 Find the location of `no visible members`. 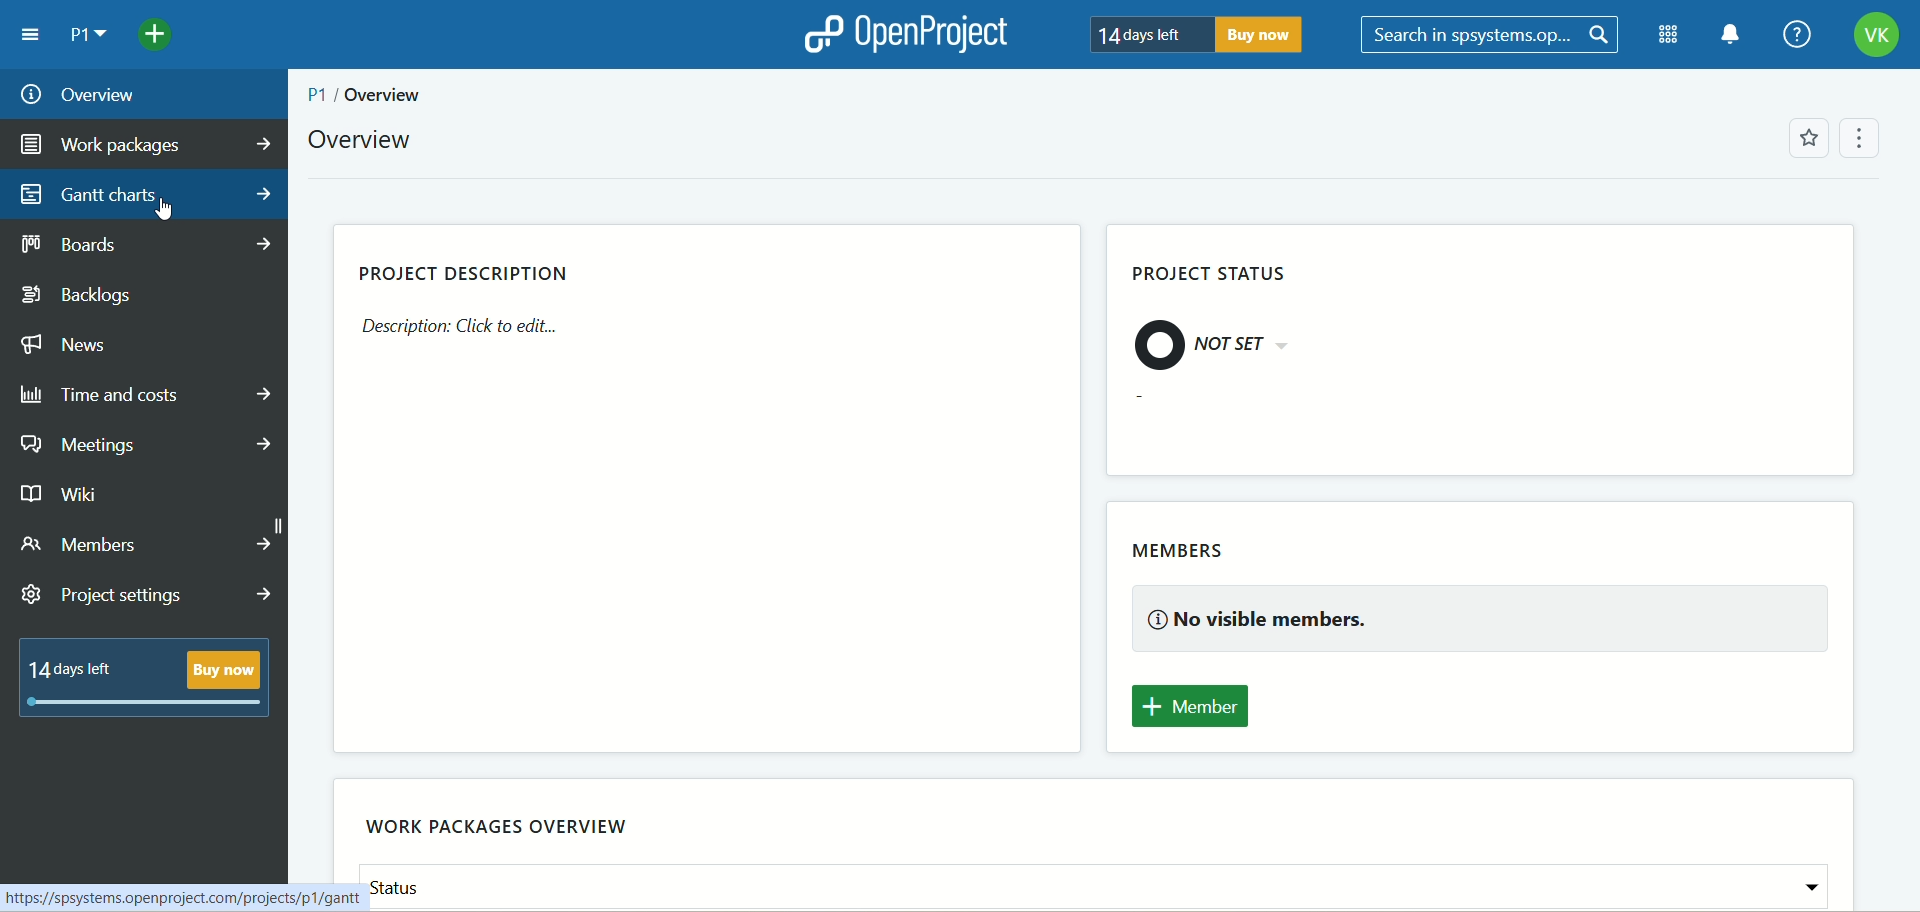

no visible members is located at coordinates (1485, 621).